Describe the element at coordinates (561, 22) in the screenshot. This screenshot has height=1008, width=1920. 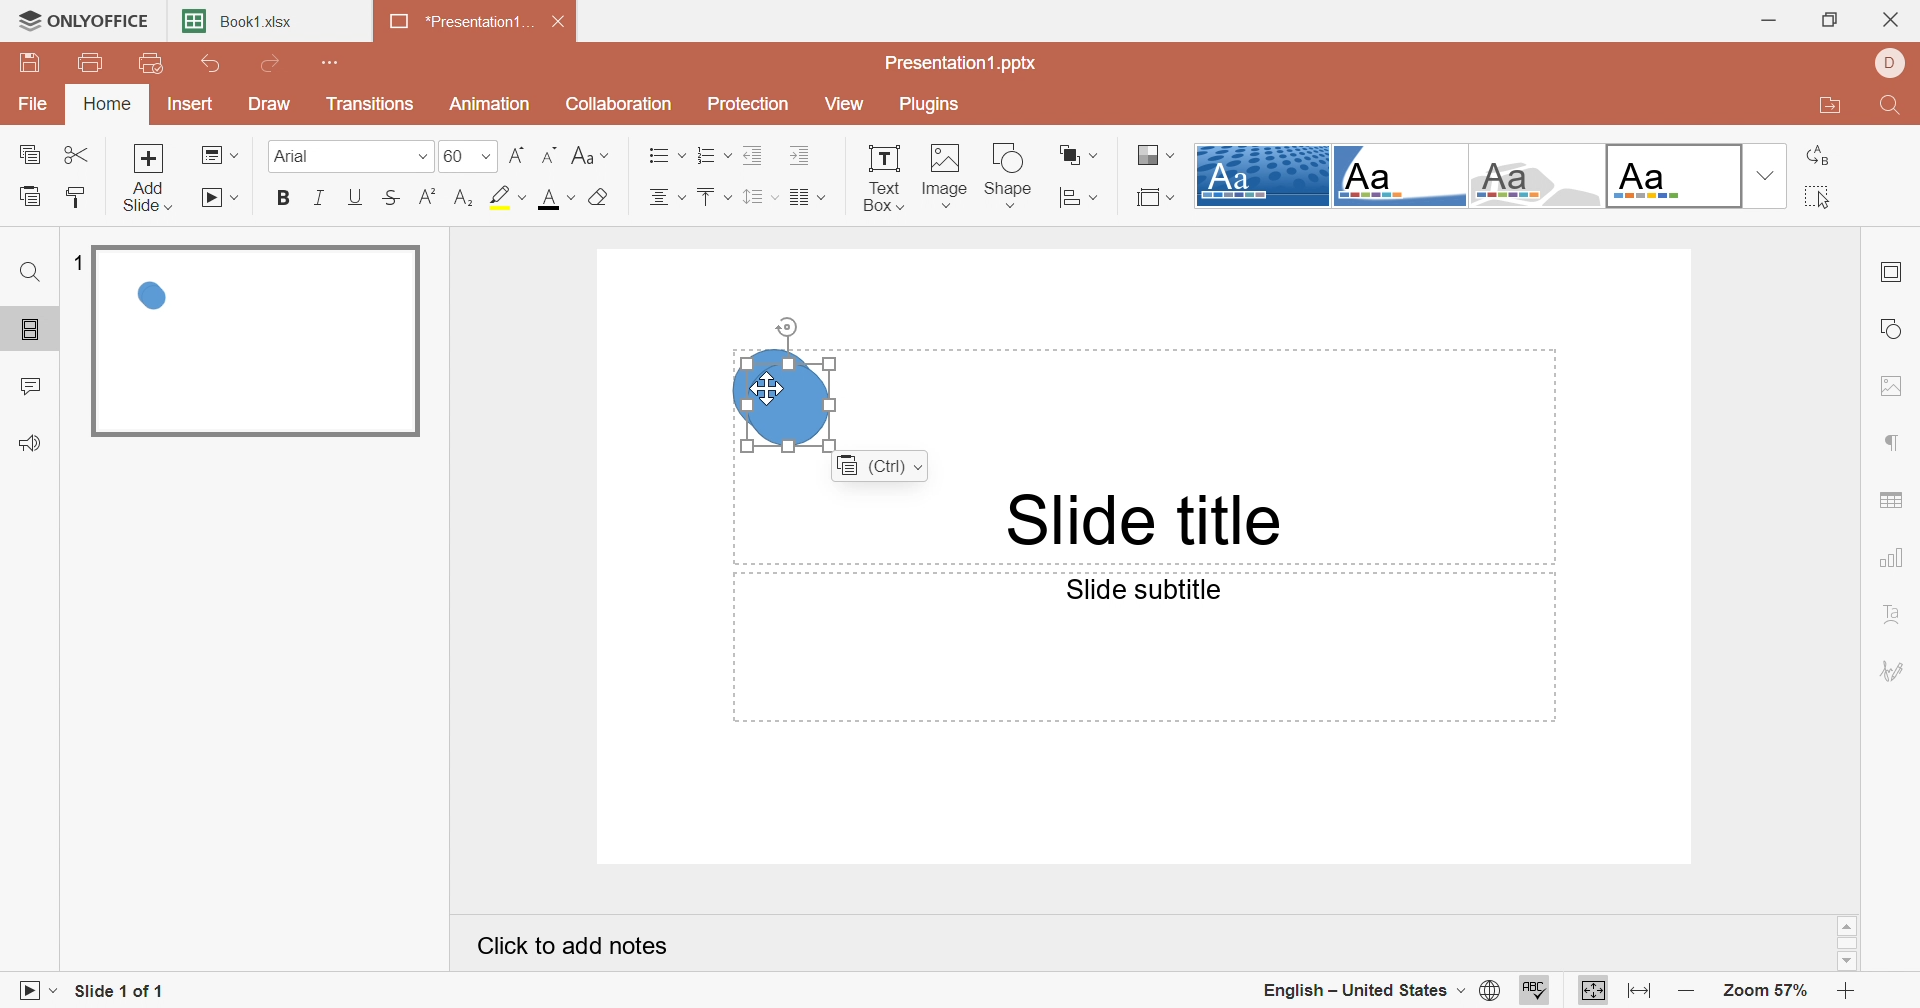
I see `Close` at that location.